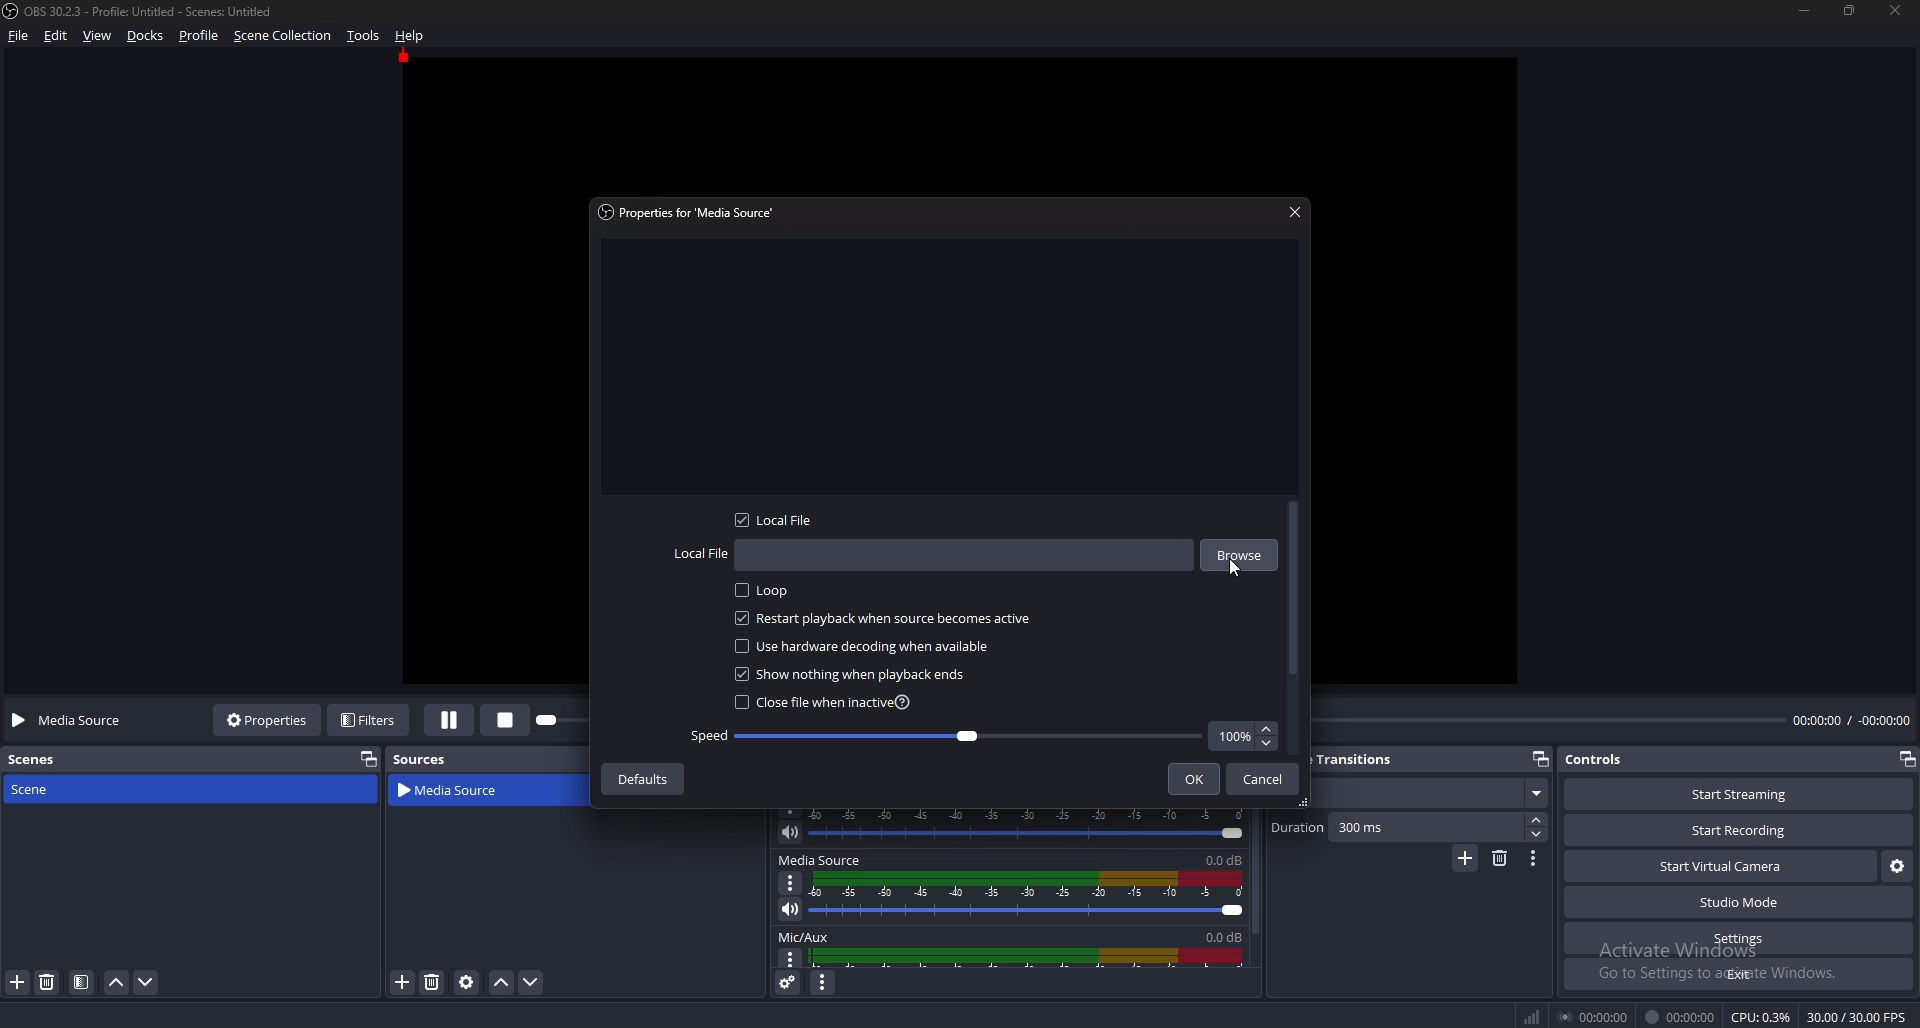 The height and width of the screenshot is (1028, 1920). I want to click on move scene down, so click(147, 981).